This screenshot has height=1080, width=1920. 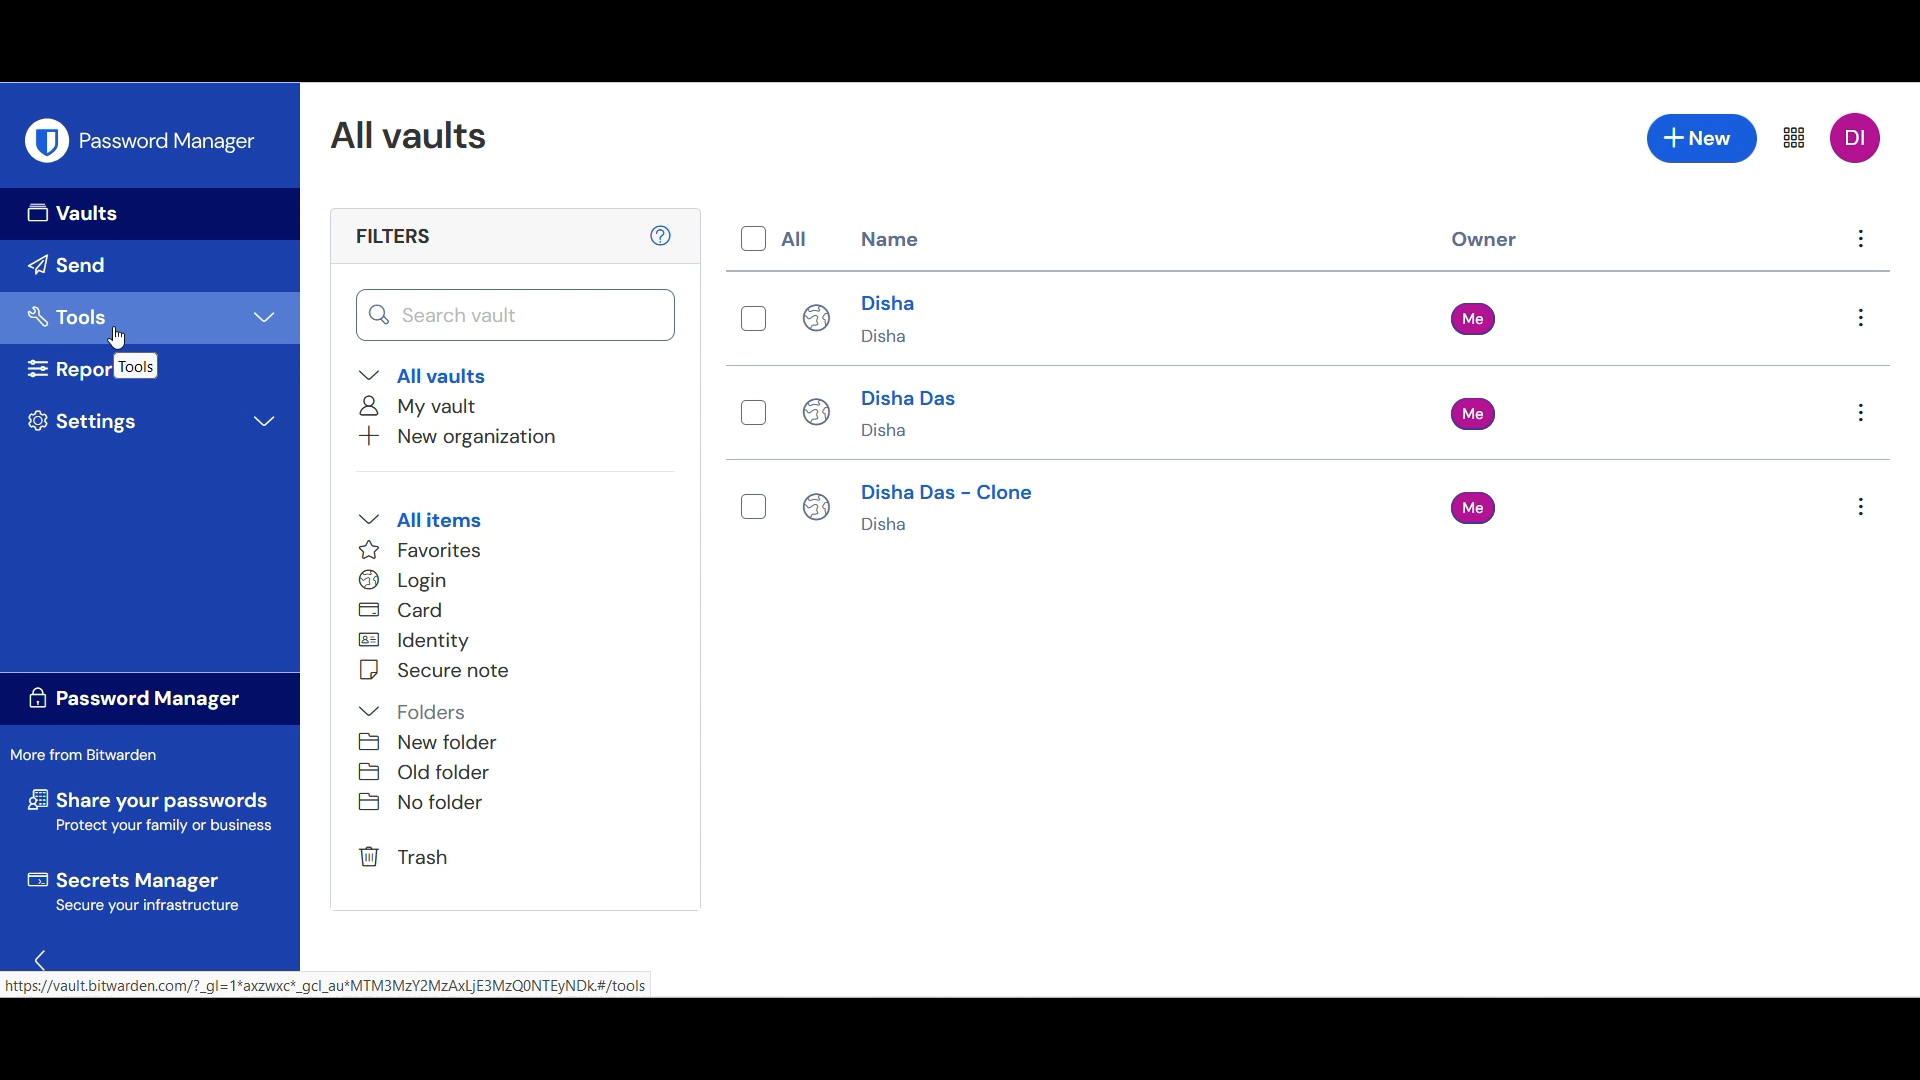 What do you see at coordinates (430, 549) in the screenshot?
I see `Favorites` at bounding box center [430, 549].